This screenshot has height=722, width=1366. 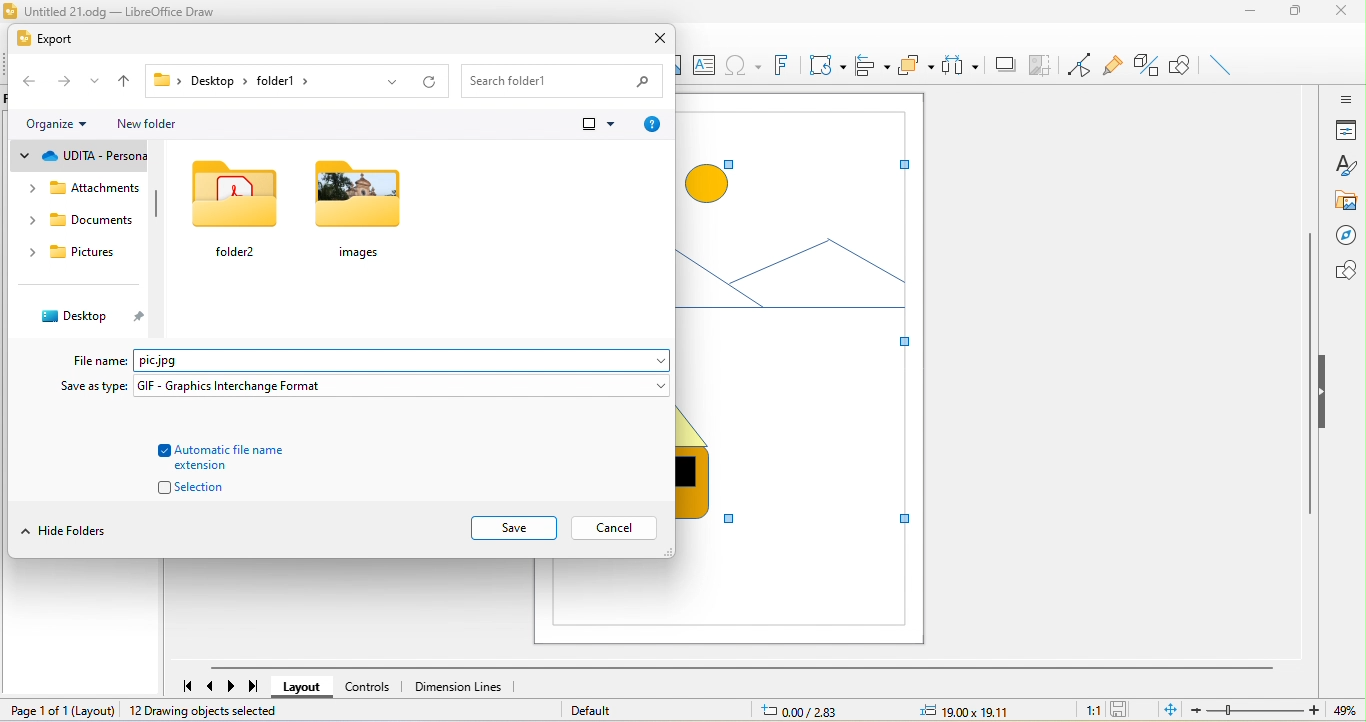 What do you see at coordinates (259, 81) in the screenshot?
I see `file path` at bounding box center [259, 81].